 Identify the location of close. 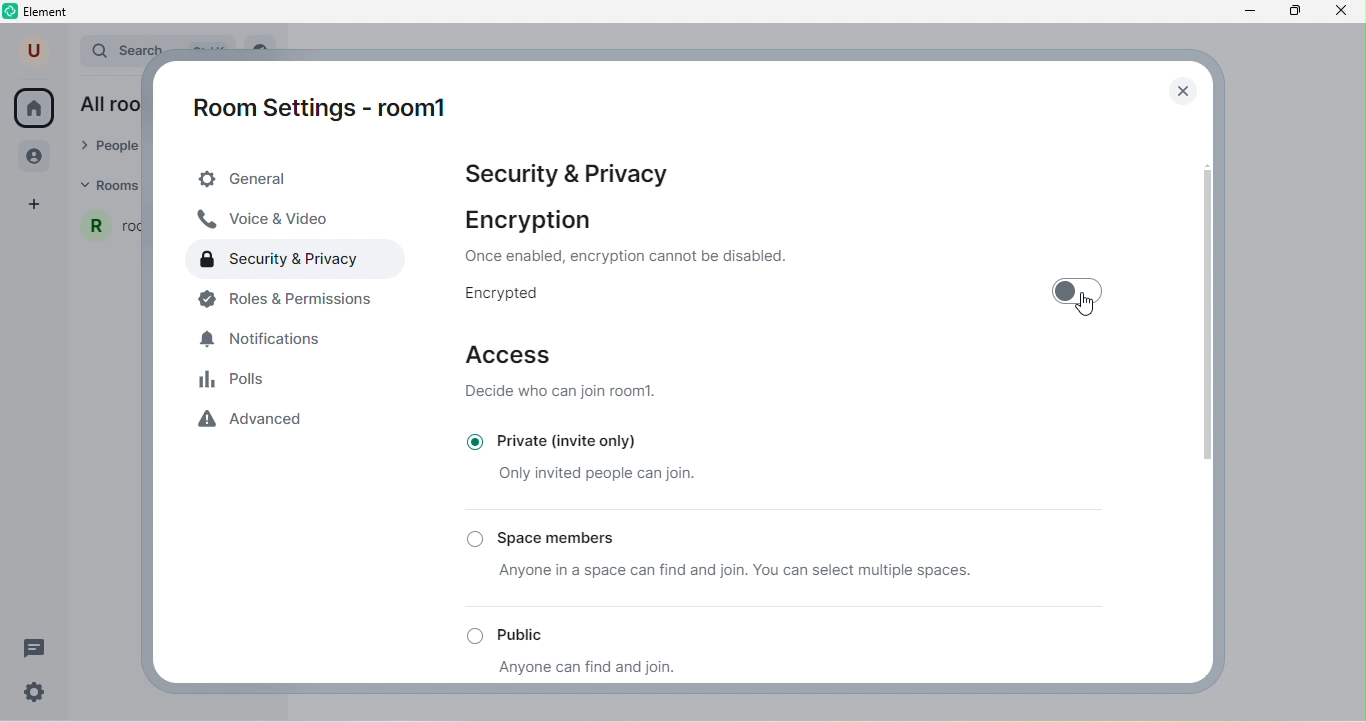
(1182, 90).